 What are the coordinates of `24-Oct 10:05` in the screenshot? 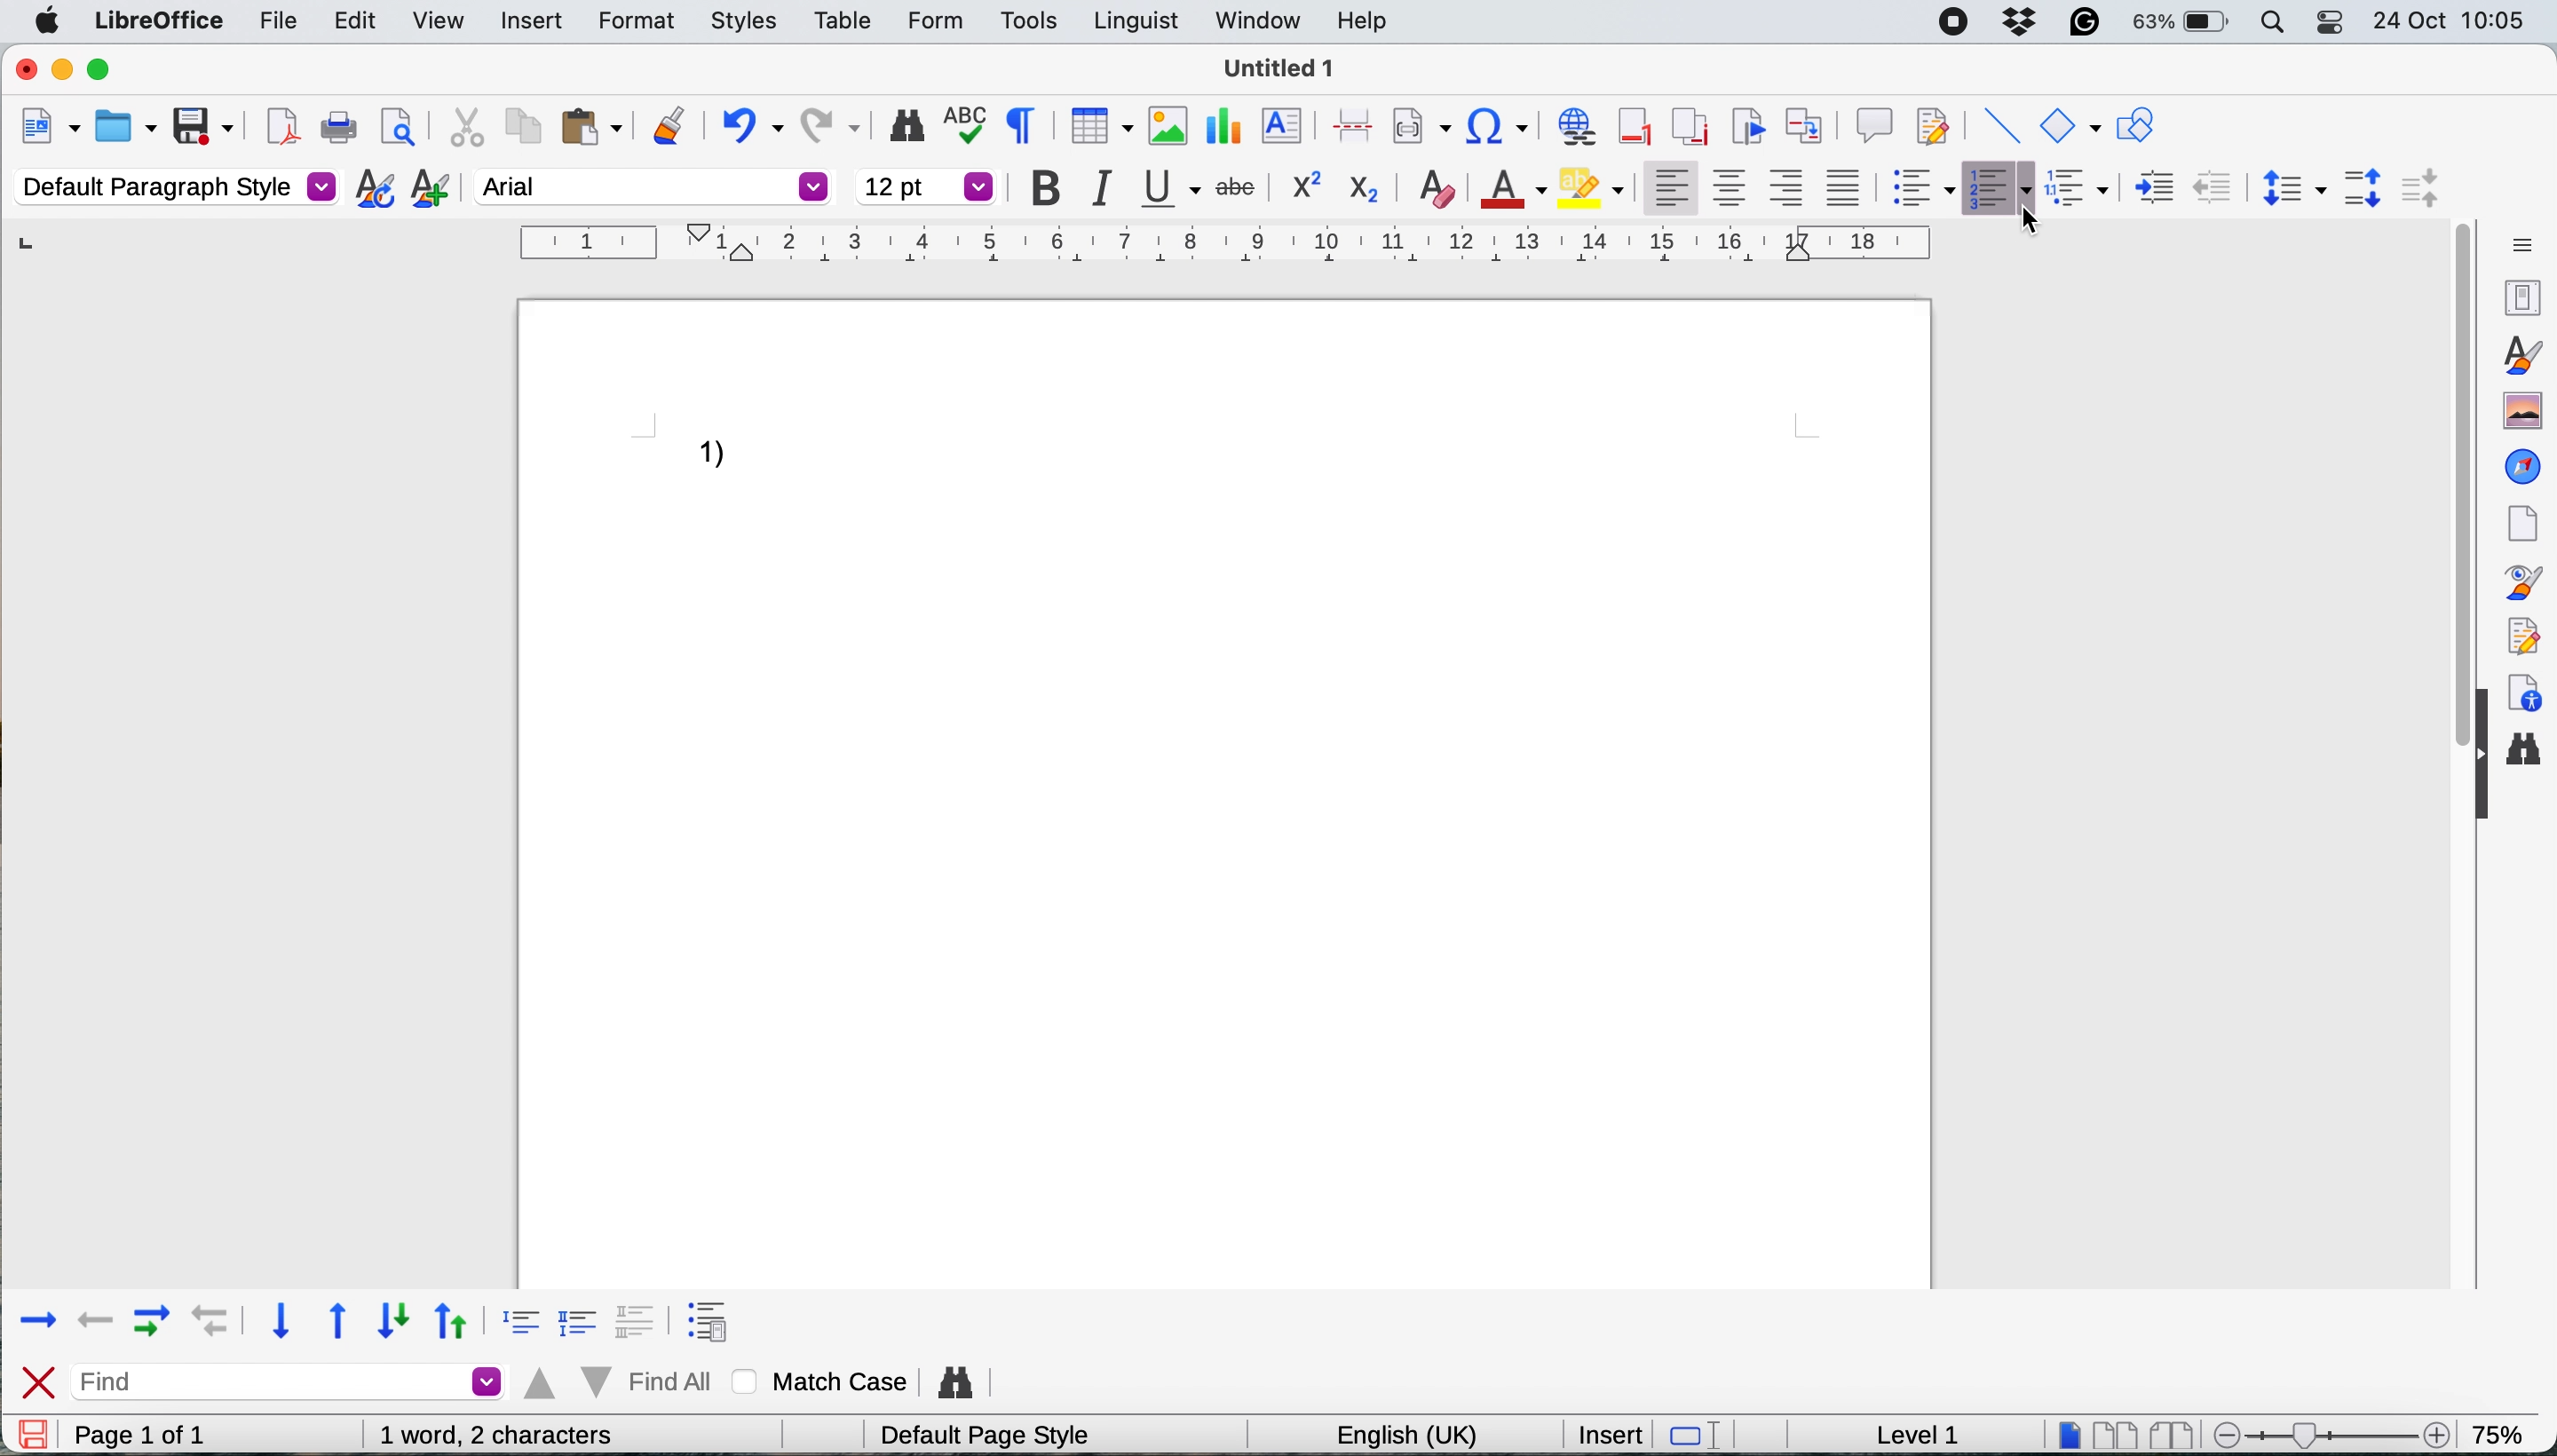 It's located at (2454, 21).